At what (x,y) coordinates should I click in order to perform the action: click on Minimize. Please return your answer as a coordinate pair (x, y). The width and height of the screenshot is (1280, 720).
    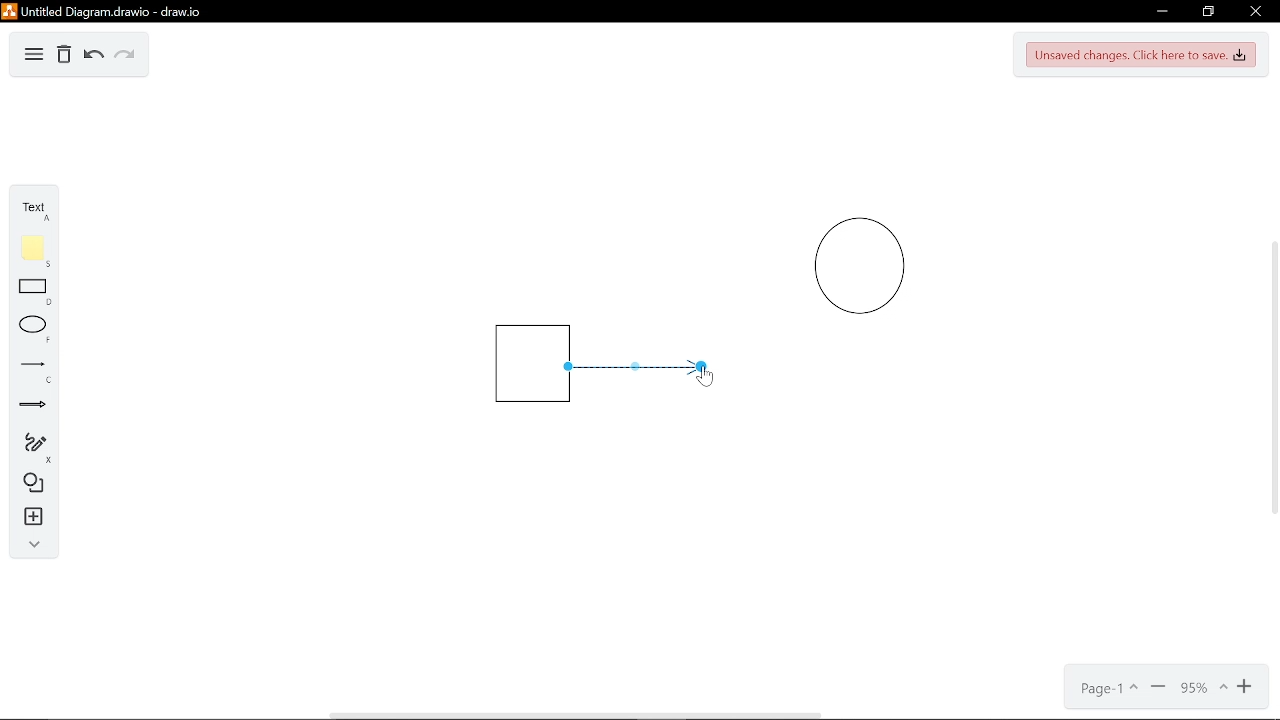
    Looking at the image, I should click on (1162, 12).